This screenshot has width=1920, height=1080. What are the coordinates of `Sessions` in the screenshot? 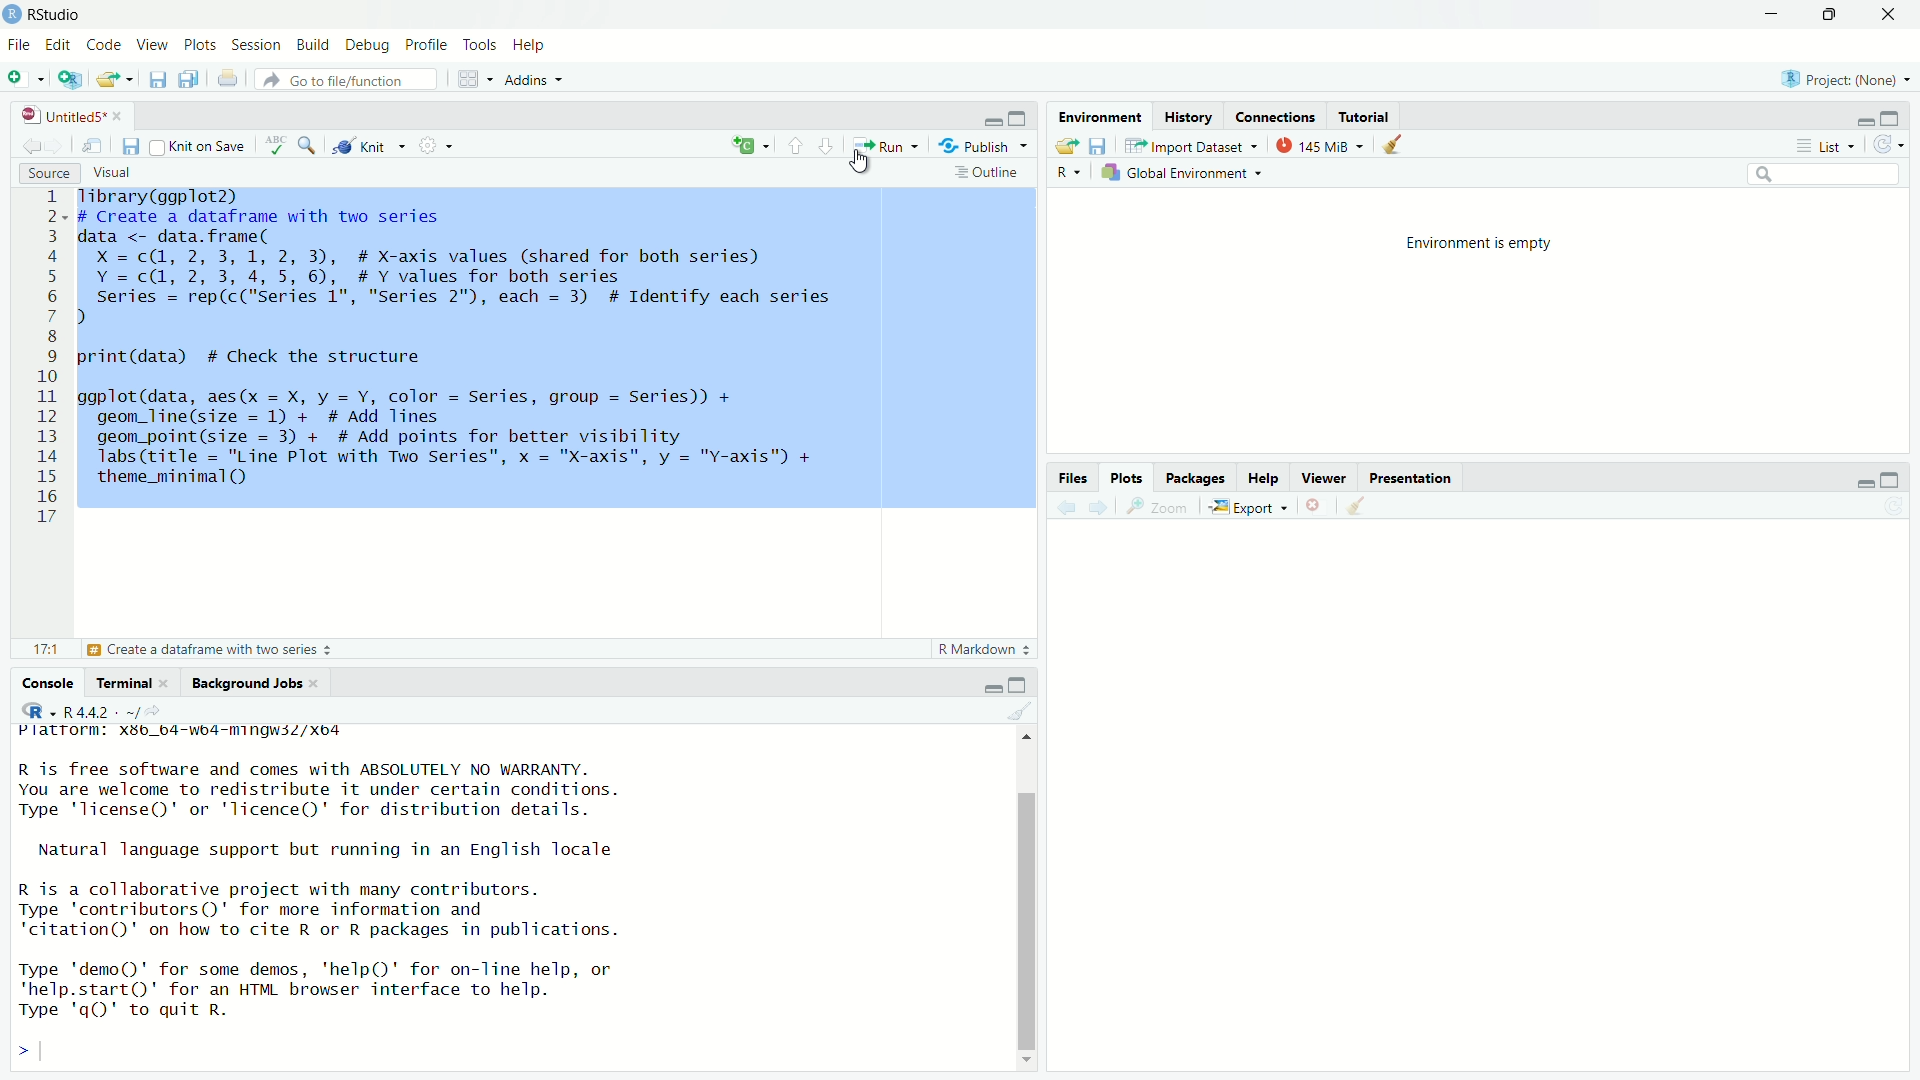 It's located at (256, 48).